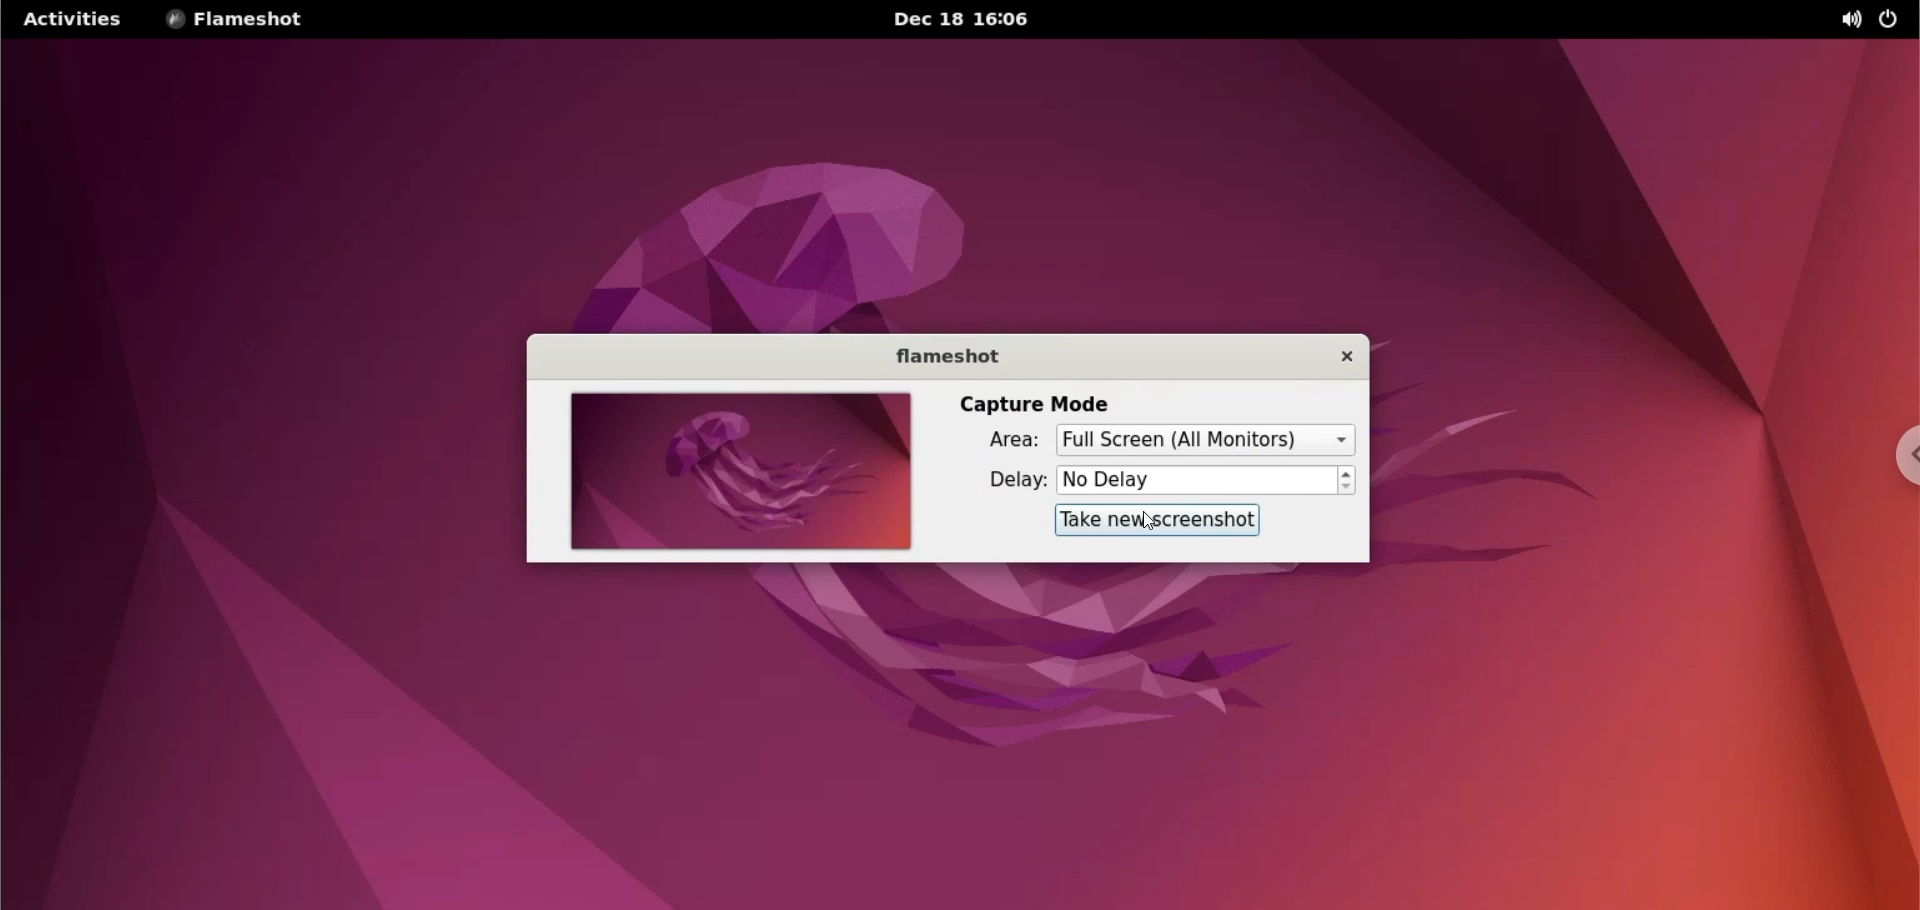 The width and height of the screenshot is (1920, 910). Describe the element at coordinates (1034, 403) in the screenshot. I see `capture mode label` at that location.